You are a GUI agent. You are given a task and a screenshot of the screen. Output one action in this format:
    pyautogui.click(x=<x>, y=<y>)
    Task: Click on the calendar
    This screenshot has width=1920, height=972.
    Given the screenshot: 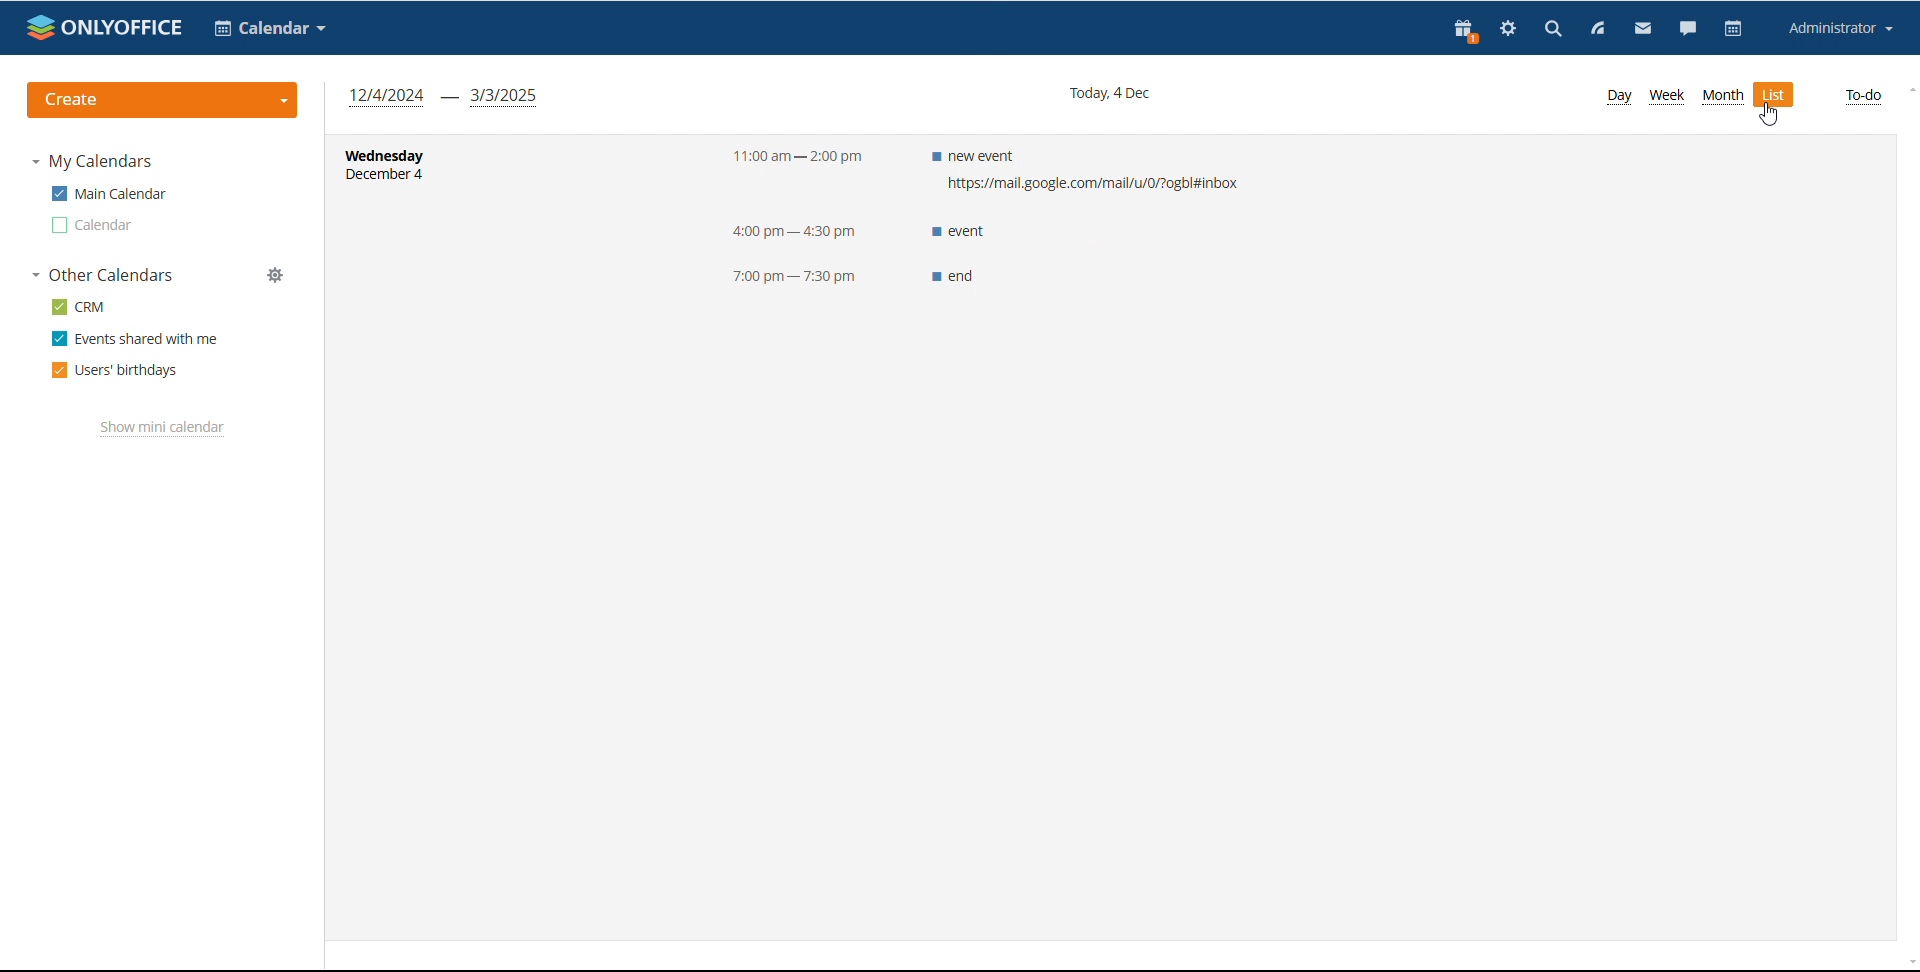 What is the action you would take?
    pyautogui.click(x=1733, y=29)
    